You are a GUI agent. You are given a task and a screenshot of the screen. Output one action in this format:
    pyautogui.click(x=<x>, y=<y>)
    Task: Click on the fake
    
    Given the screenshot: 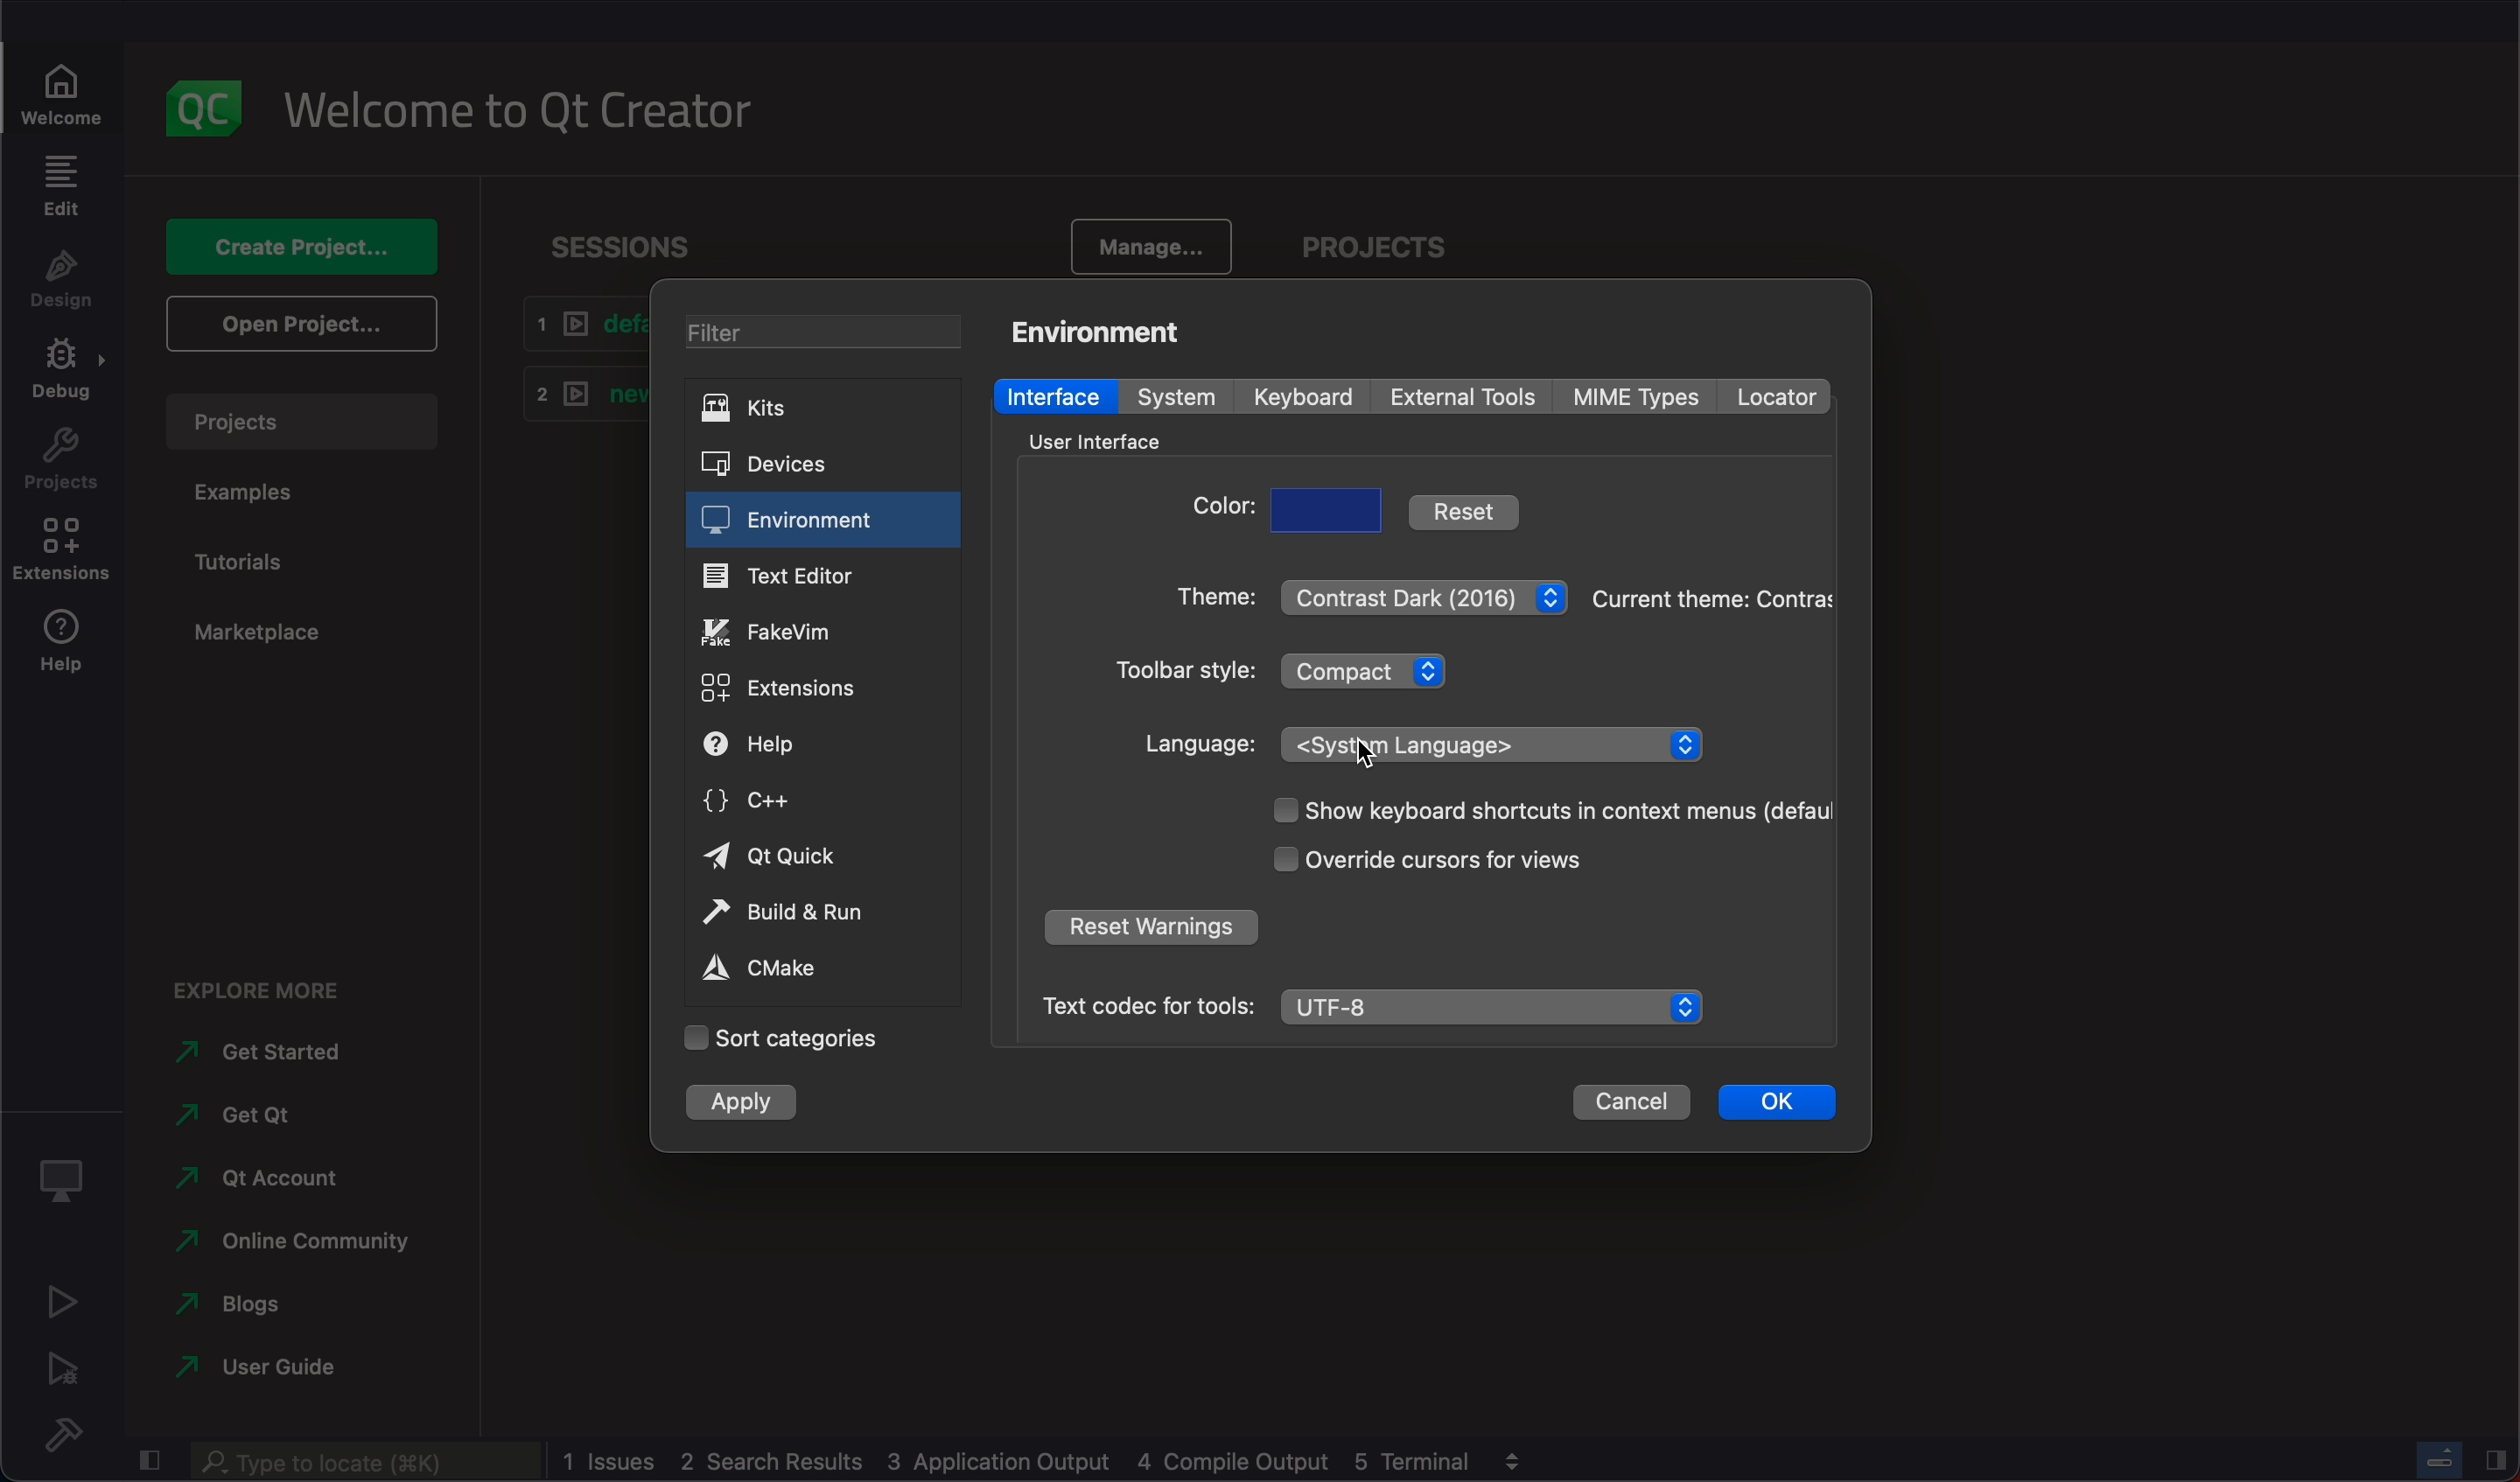 What is the action you would take?
    pyautogui.click(x=821, y=629)
    